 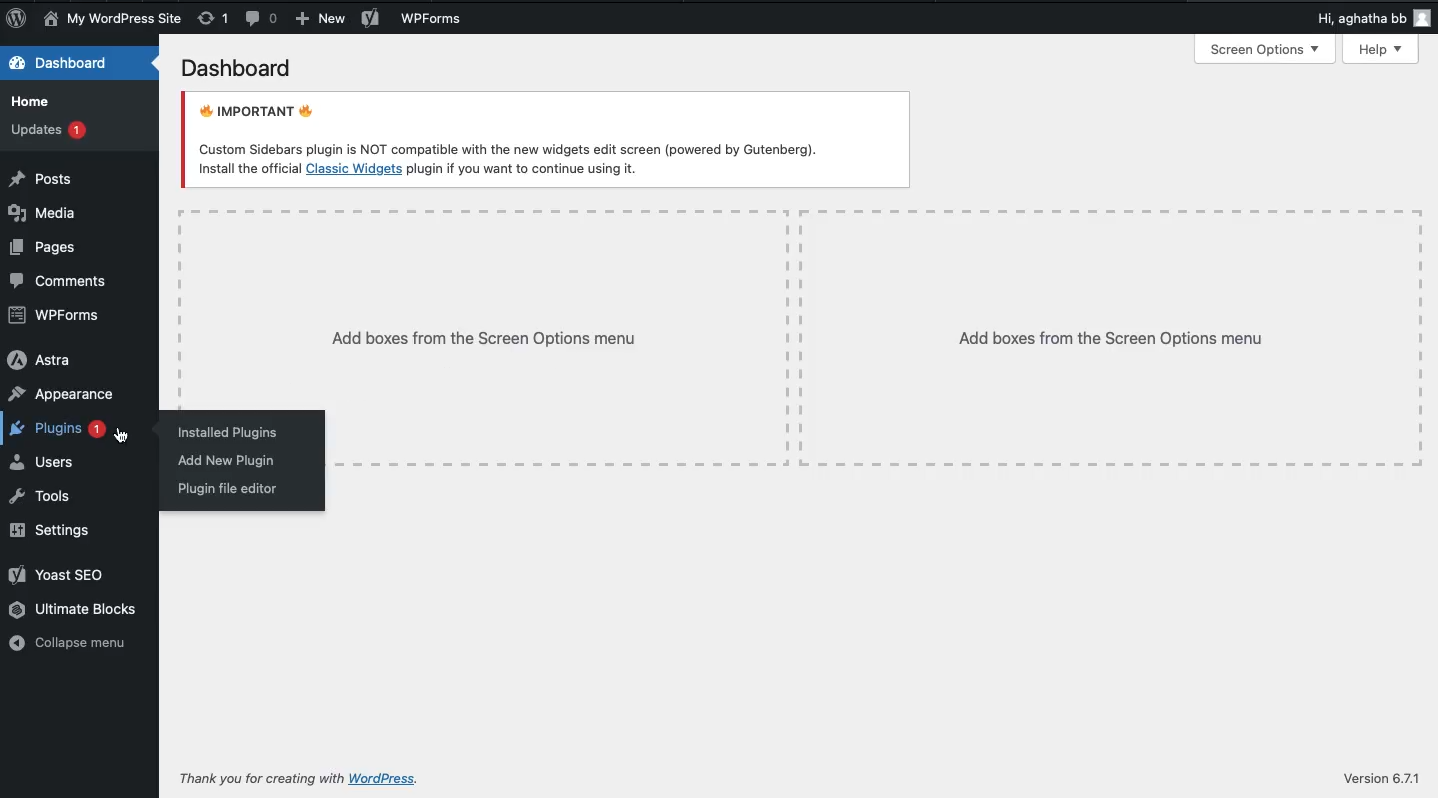 What do you see at coordinates (47, 128) in the screenshot?
I see `Updates` at bounding box center [47, 128].